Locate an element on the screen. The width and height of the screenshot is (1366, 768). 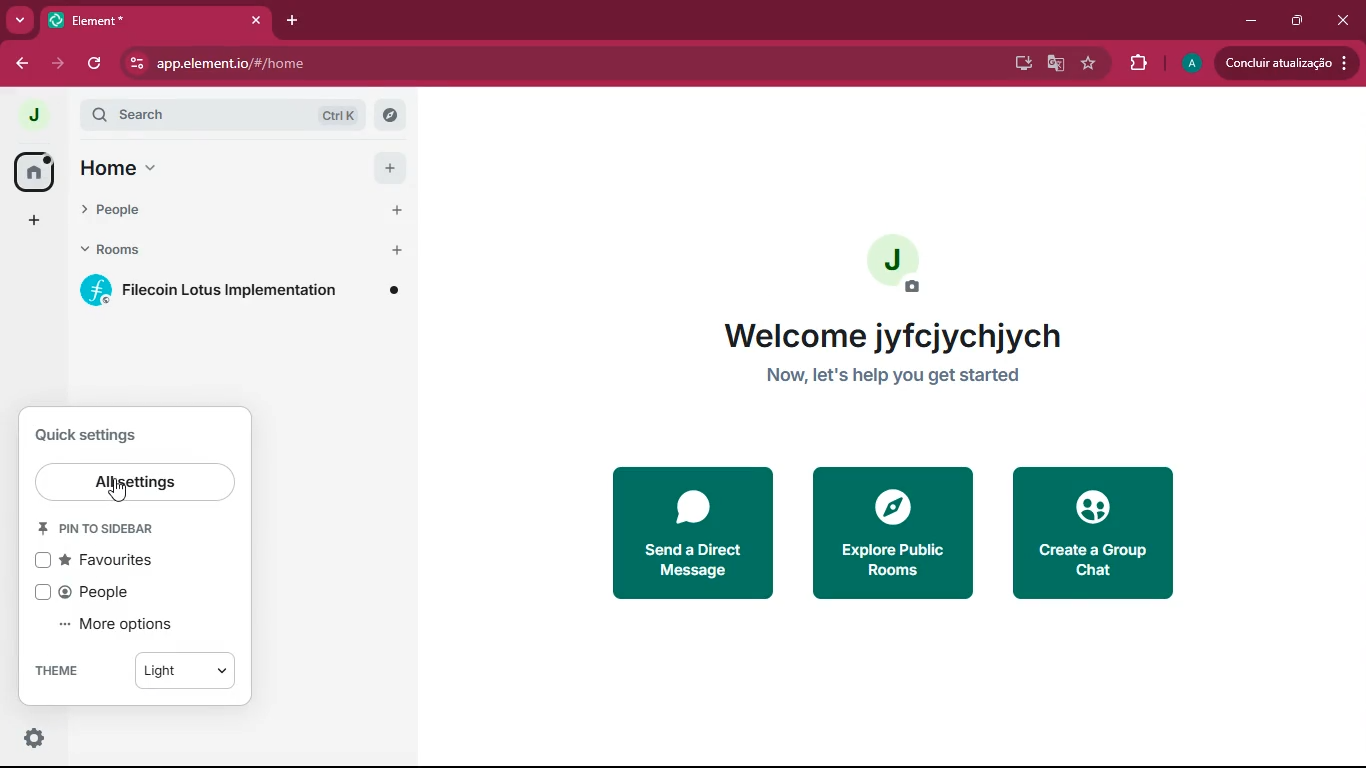
quick settings is located at coordinates (35, 737).